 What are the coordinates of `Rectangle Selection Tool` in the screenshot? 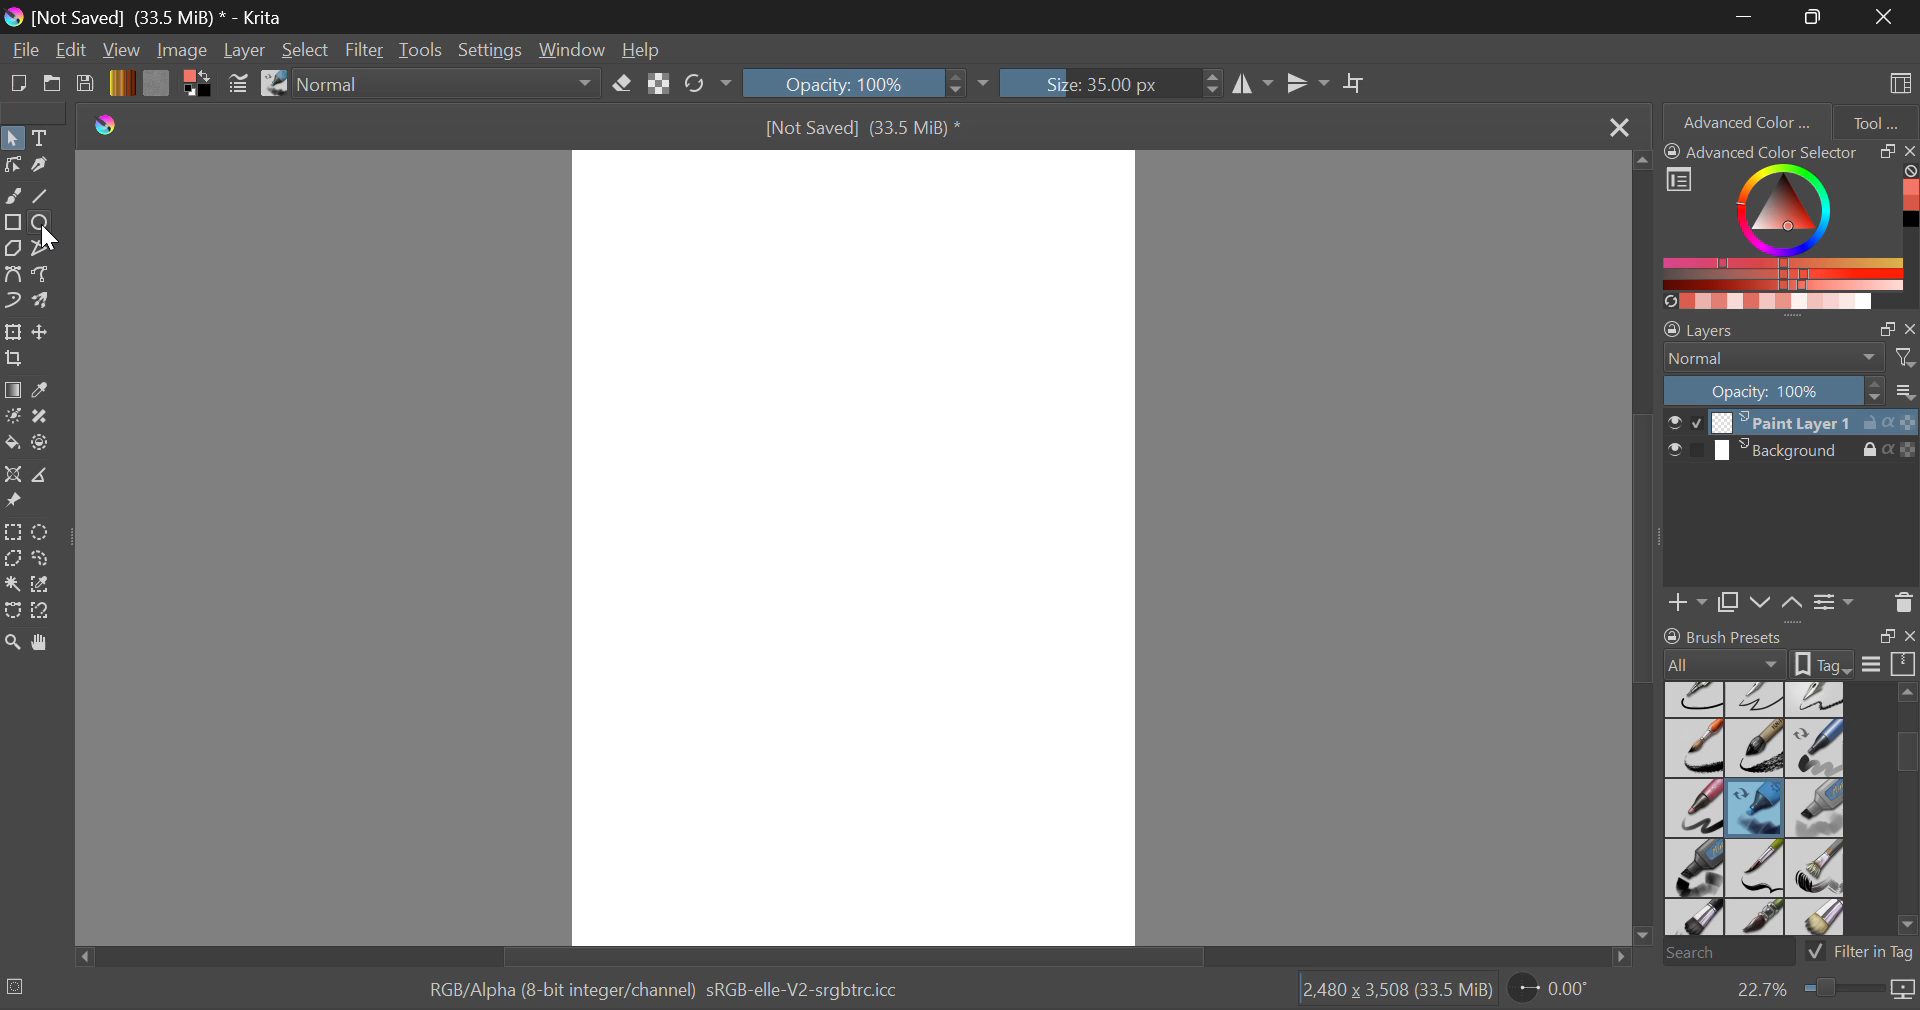 It's located at (12, 531).